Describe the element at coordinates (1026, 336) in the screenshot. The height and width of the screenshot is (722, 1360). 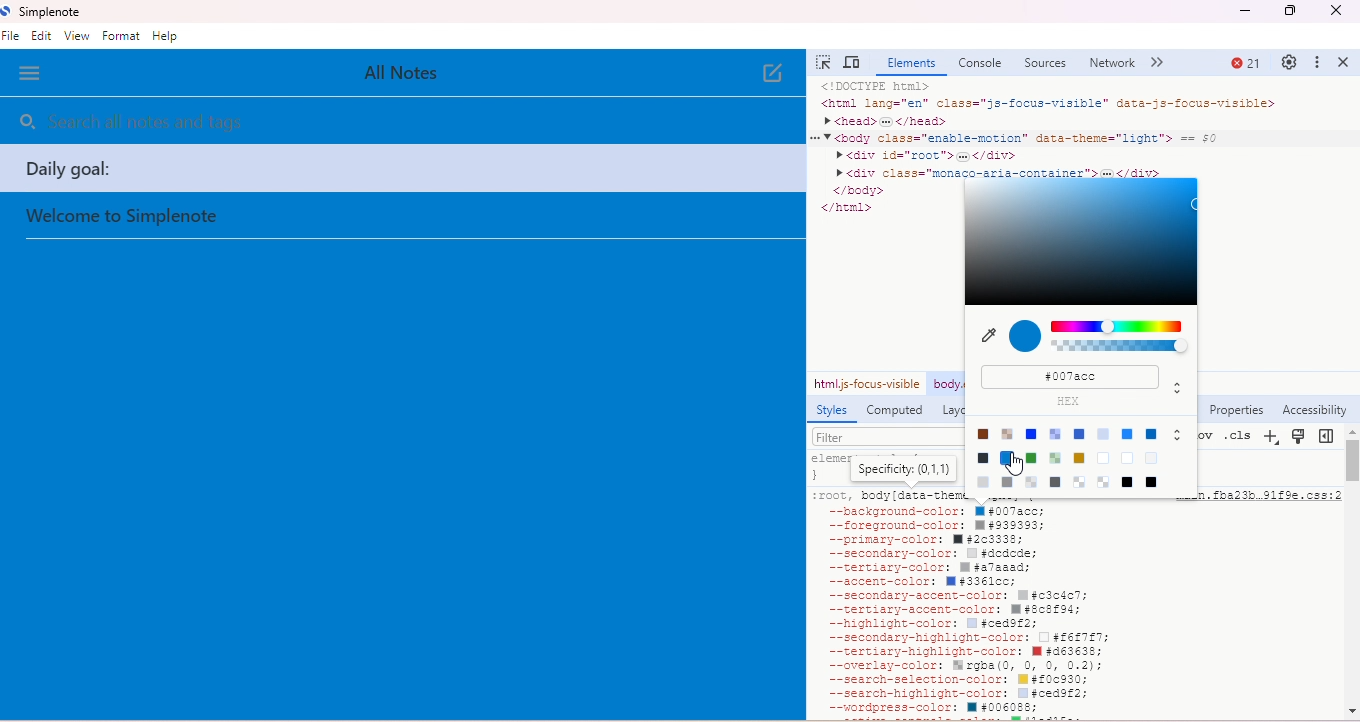
I see `selected color` at that location.